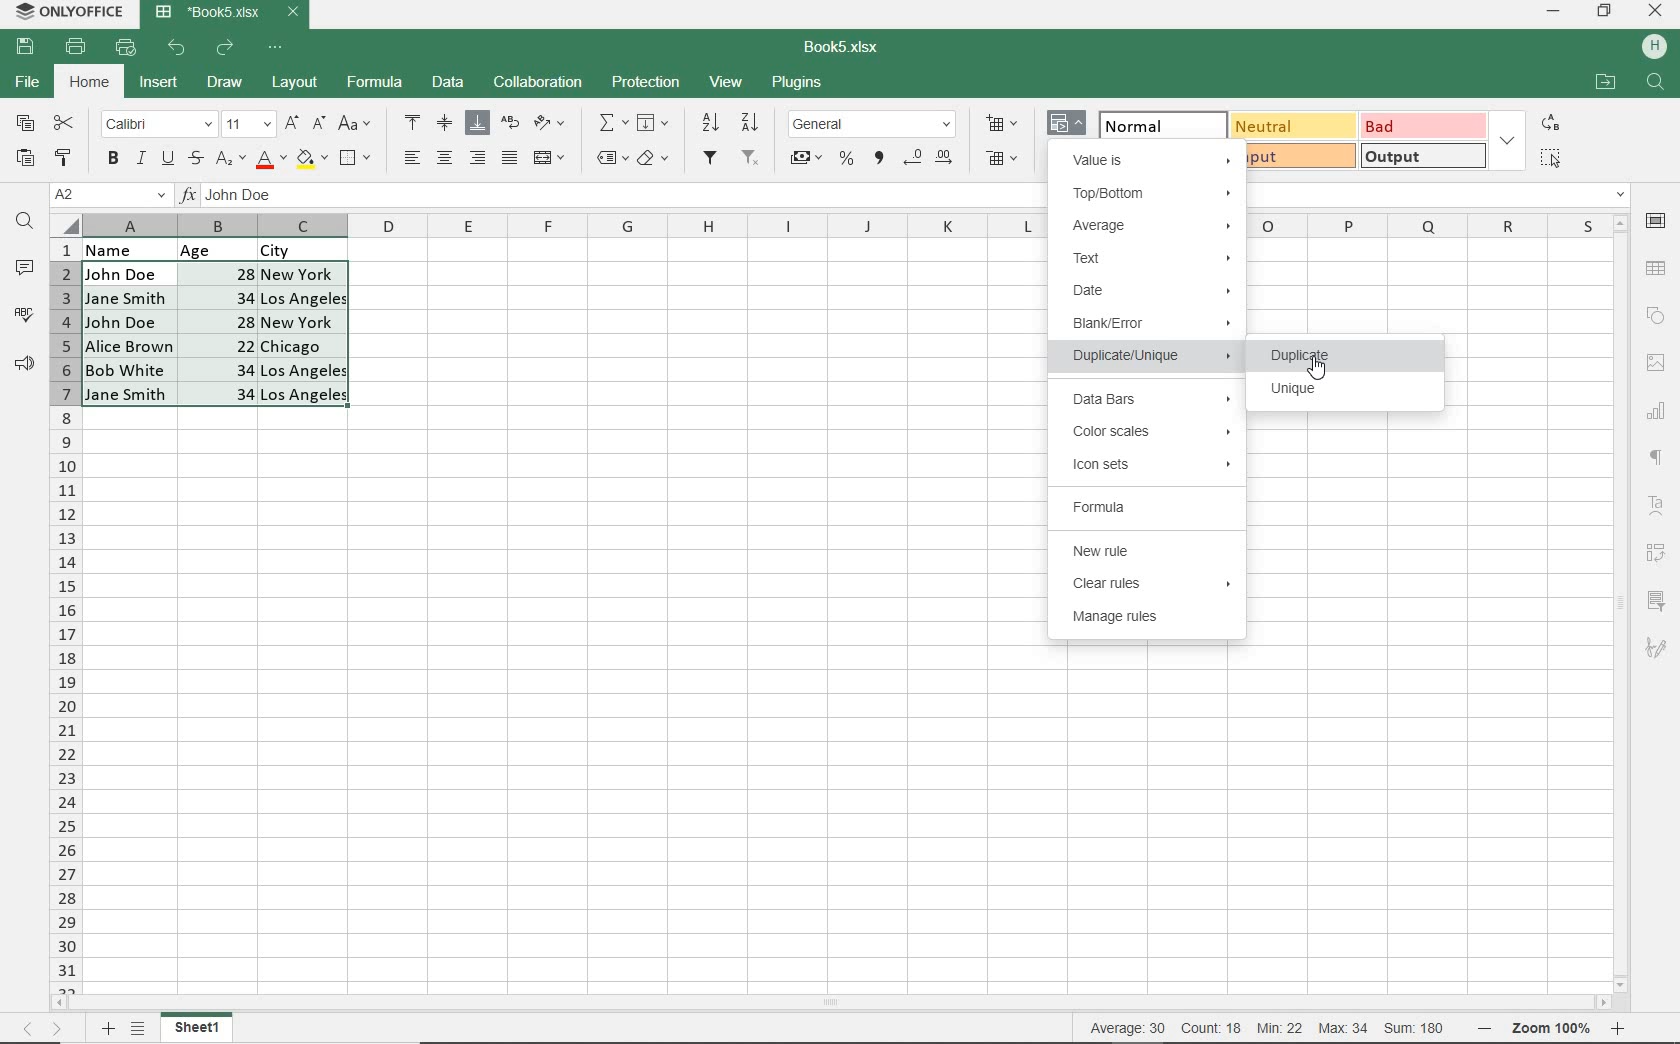 The image size is (1680, 1044). I want to click on Zoom in or Zoom our, so click(1557, 1028).